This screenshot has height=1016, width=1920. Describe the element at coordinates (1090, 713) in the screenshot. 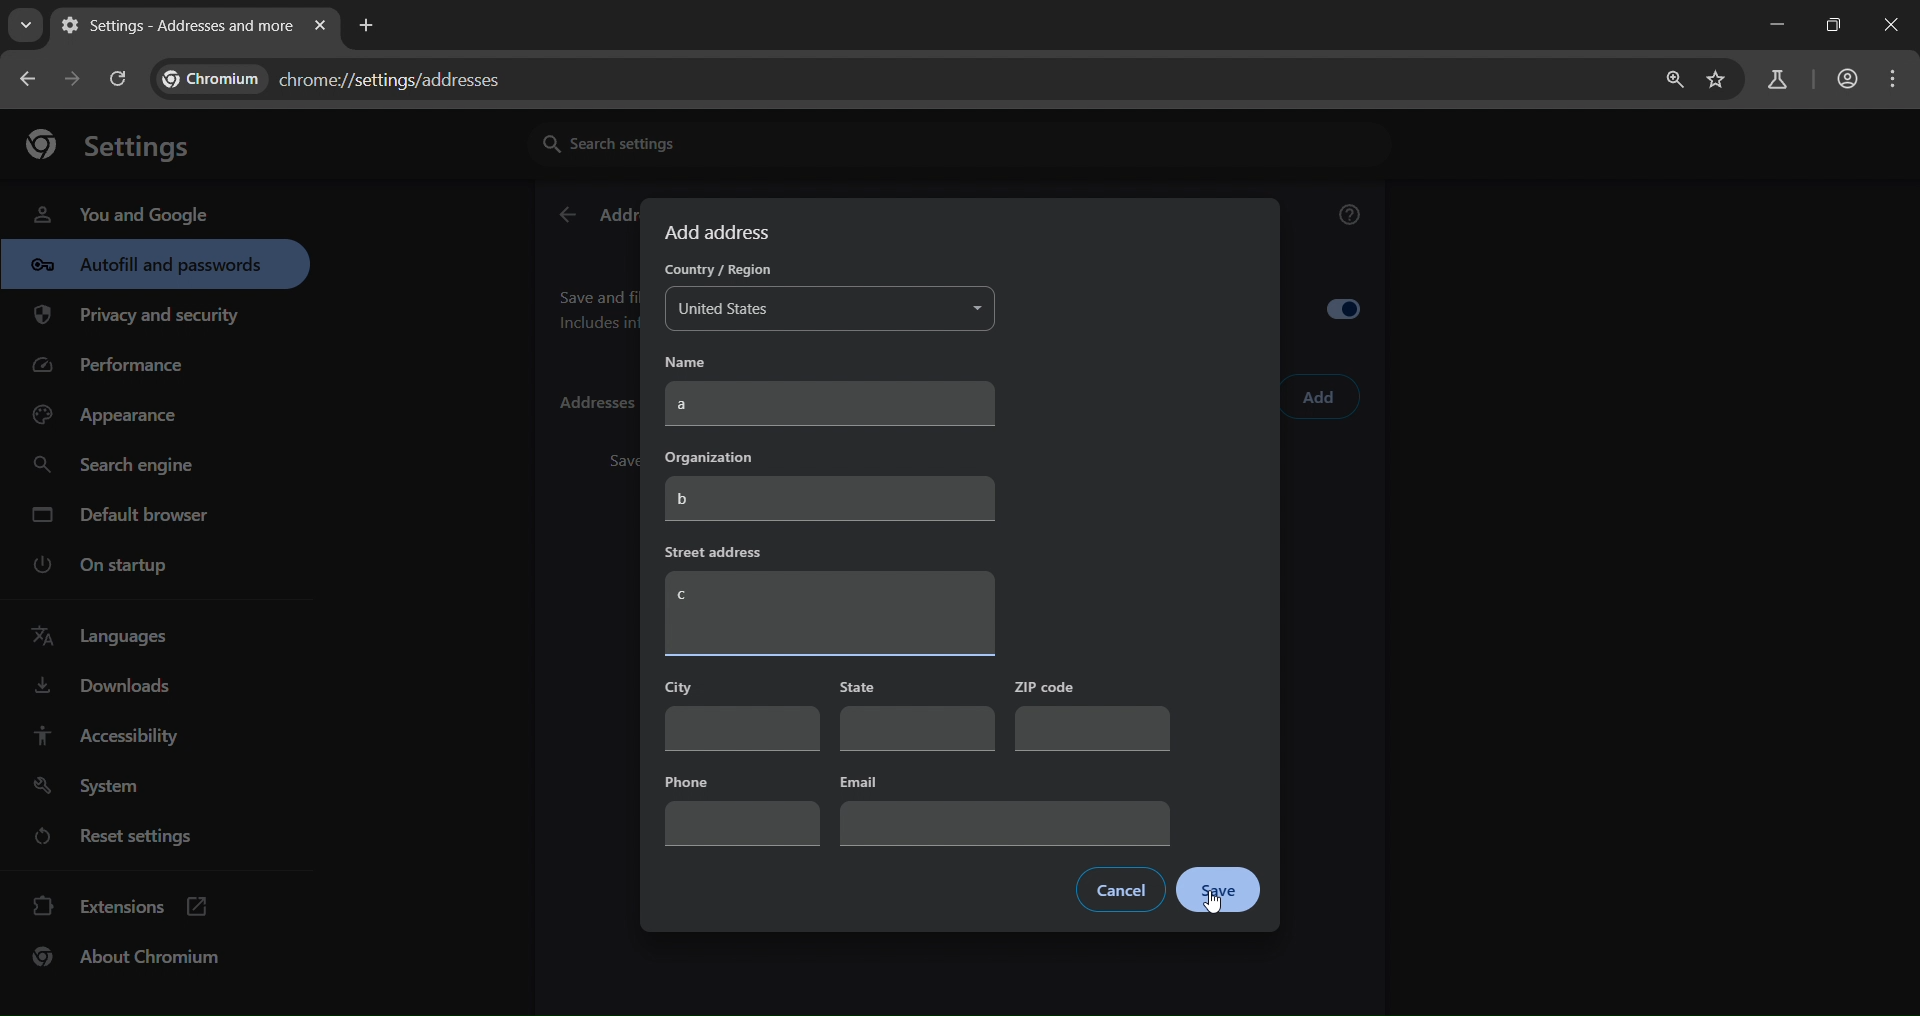

I see `zip code` at that location.